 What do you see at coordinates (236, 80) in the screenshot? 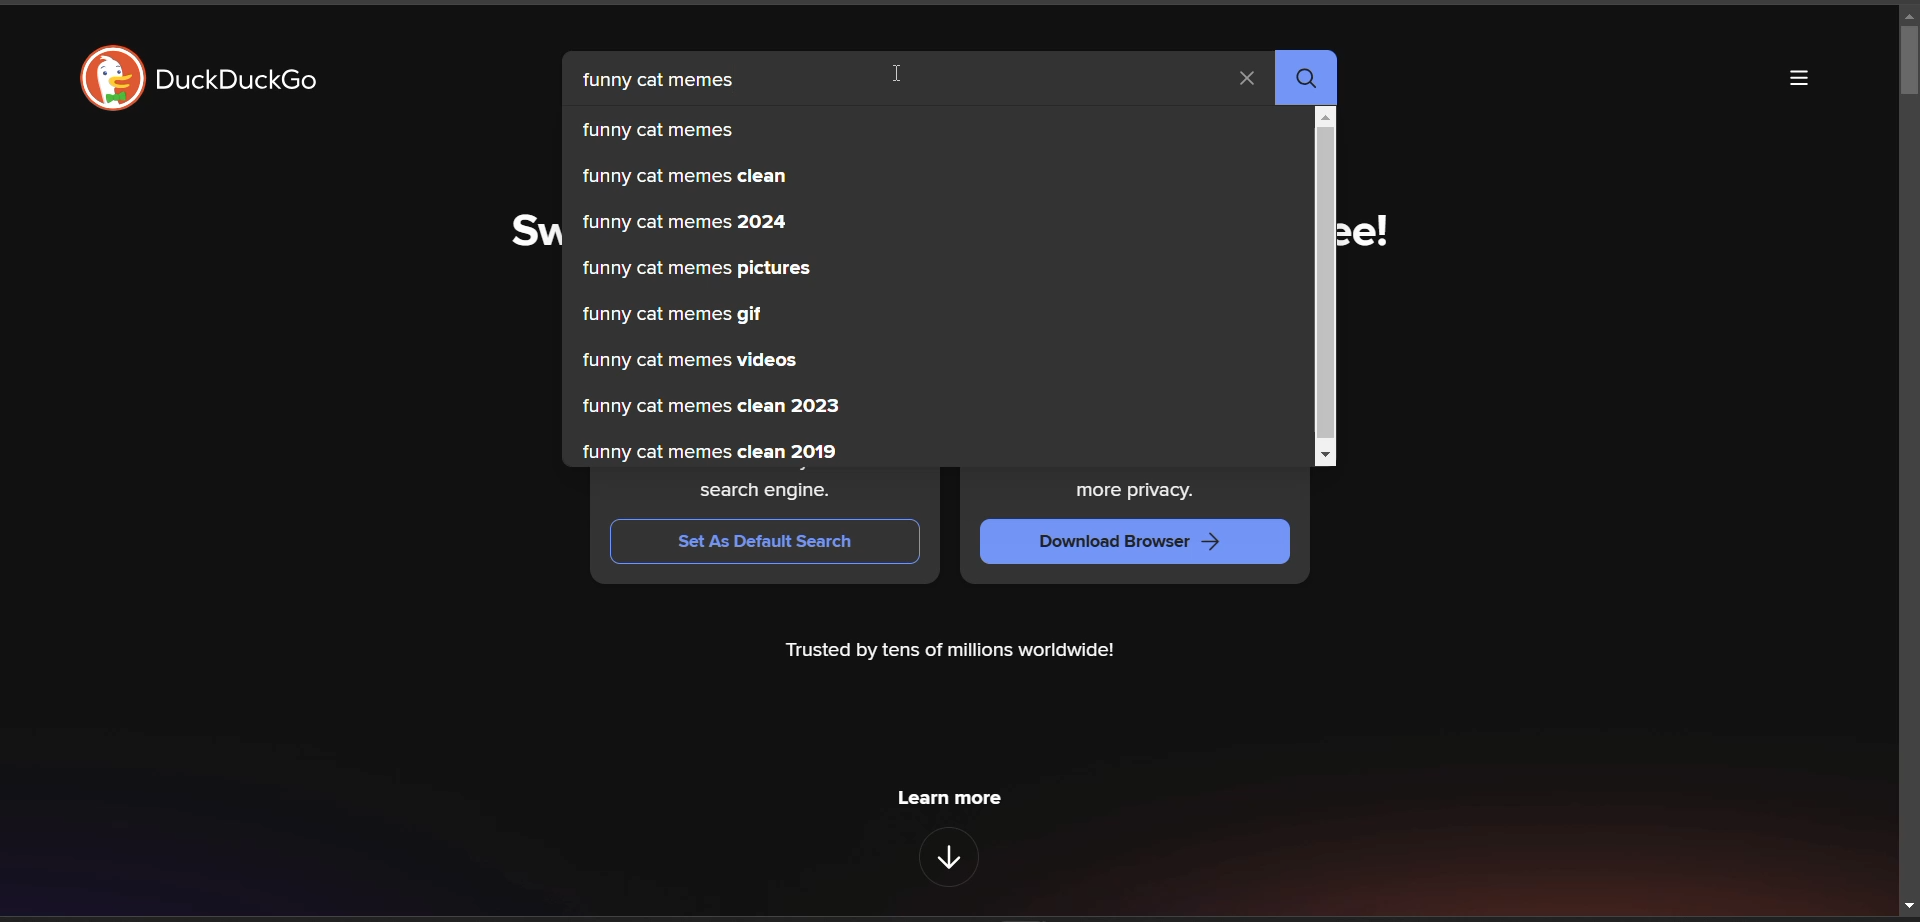
I see `DuckDuckGo` at bounding box center [236, 80].